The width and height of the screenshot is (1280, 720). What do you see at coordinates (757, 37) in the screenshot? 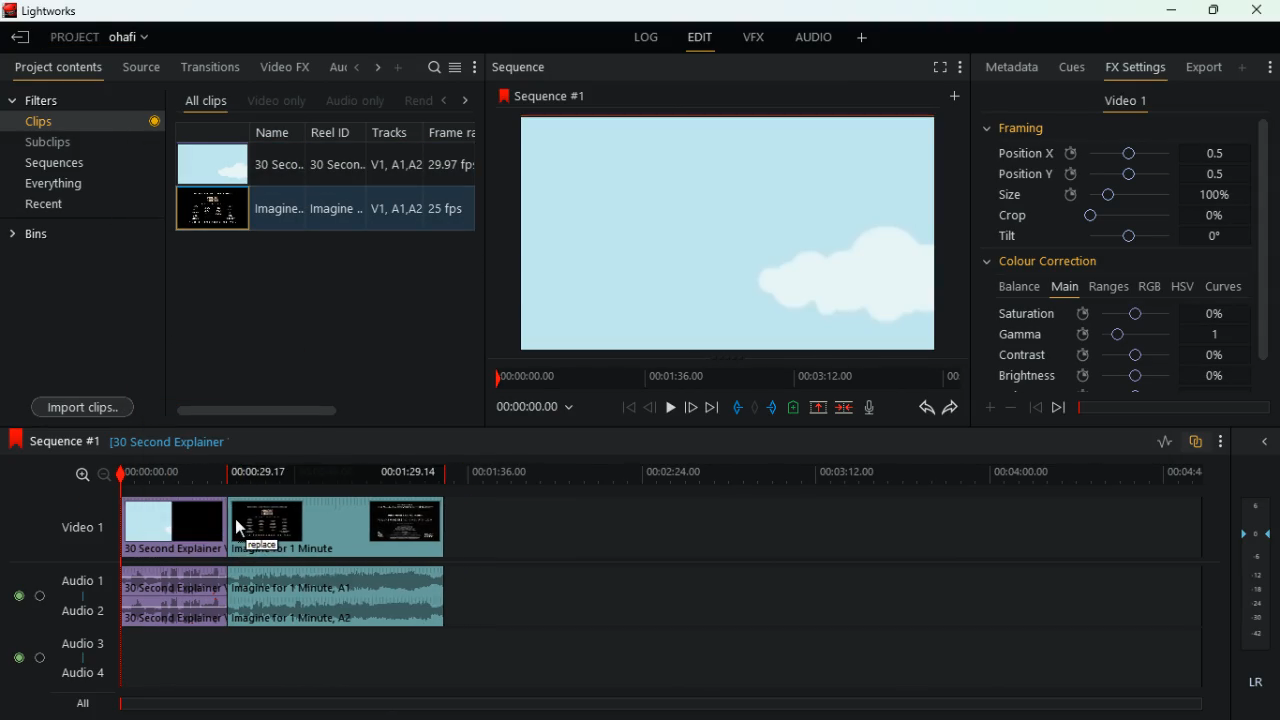
I see `vfx` at bounding box center [757, 37].